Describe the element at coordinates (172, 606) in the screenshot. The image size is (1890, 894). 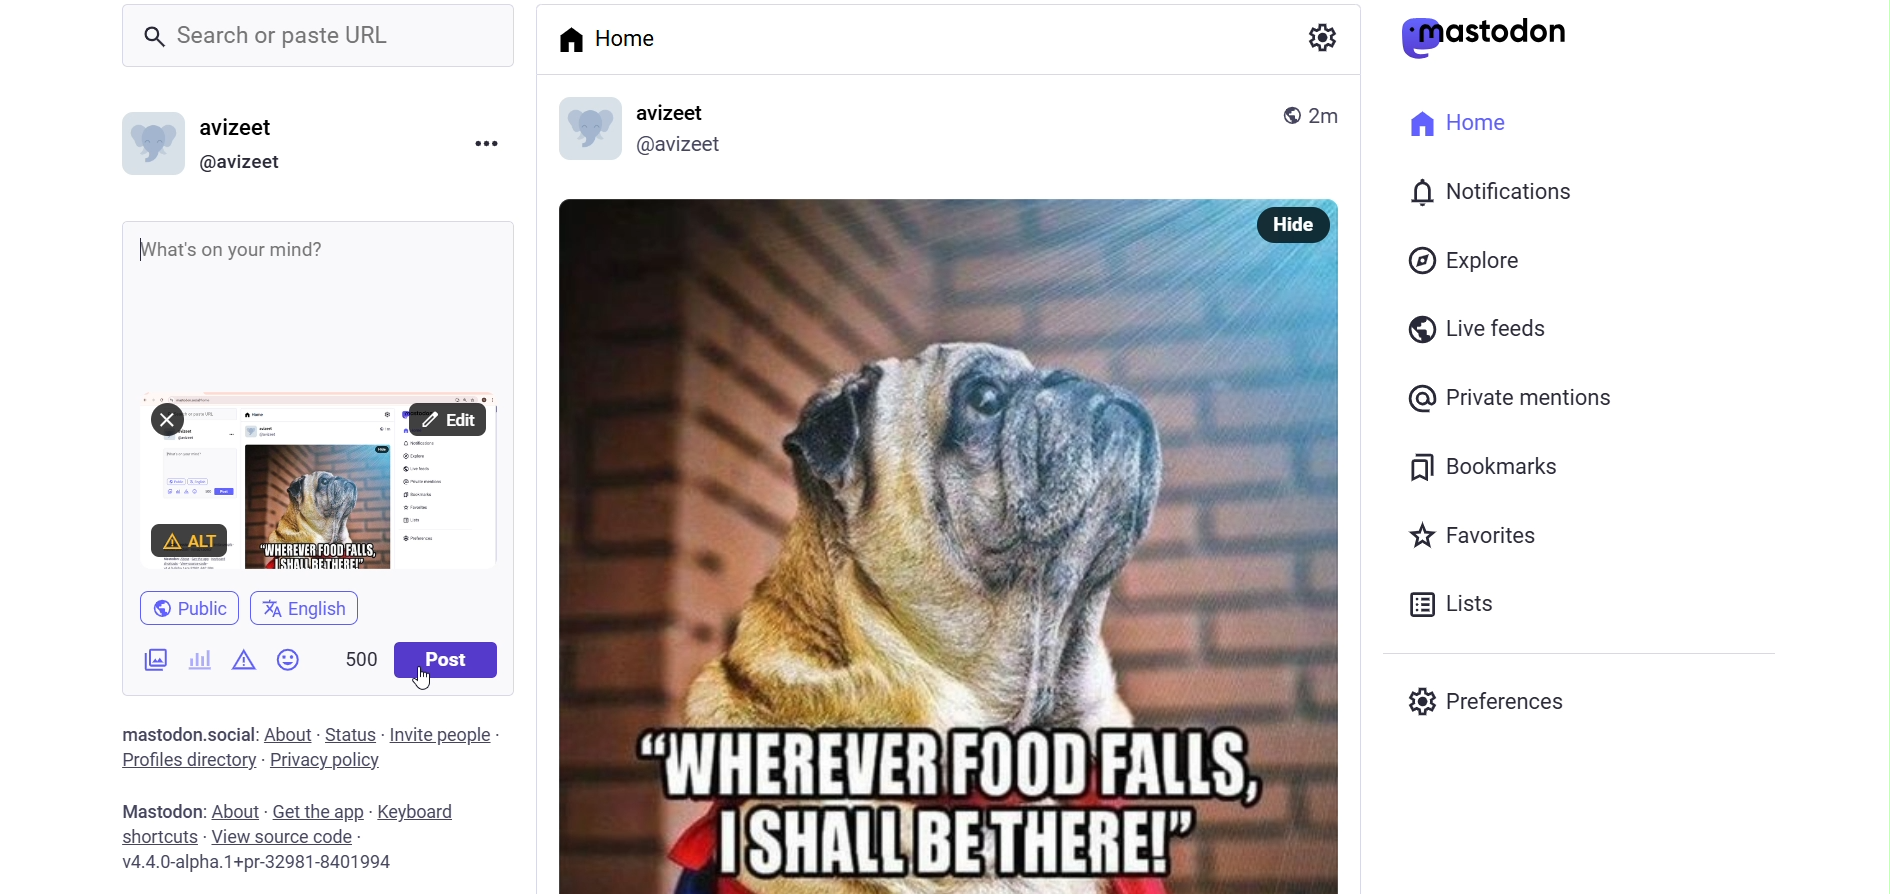
I see `public` at that location.